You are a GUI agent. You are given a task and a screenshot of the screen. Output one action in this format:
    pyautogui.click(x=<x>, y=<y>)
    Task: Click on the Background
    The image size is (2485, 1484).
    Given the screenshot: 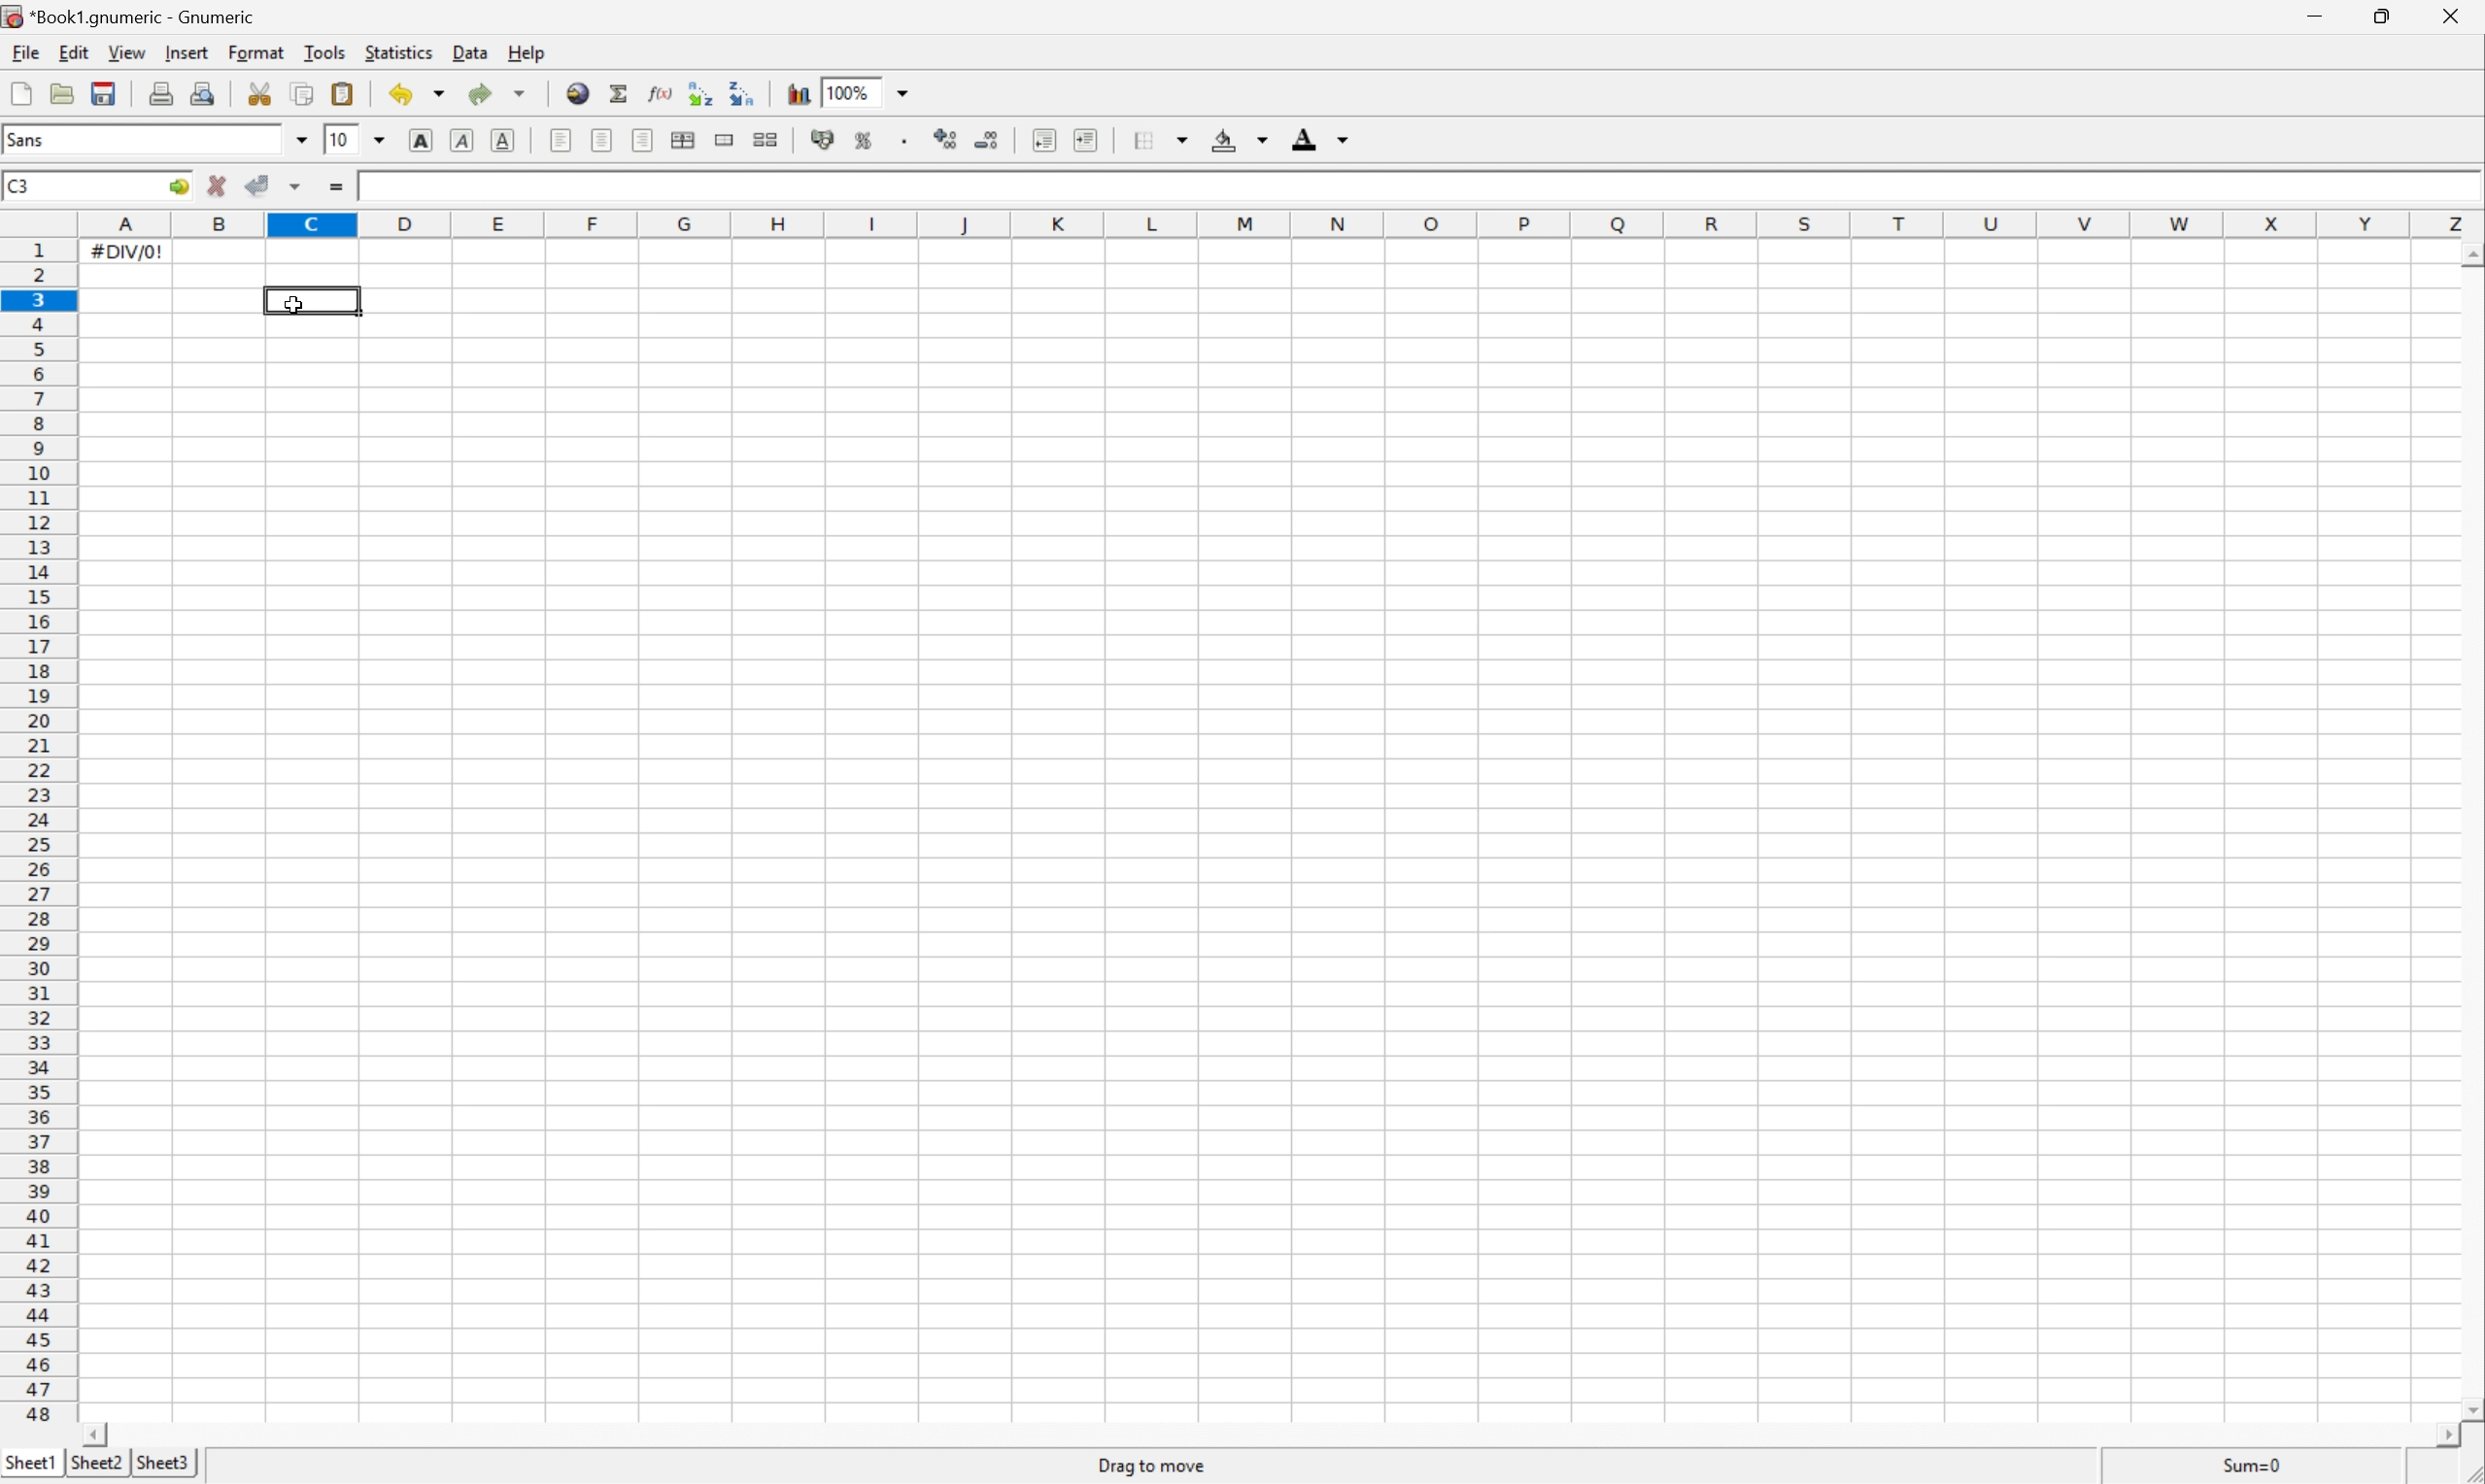 What is the action you would take?
    pyautogui.click(x=1227, y=141)
    